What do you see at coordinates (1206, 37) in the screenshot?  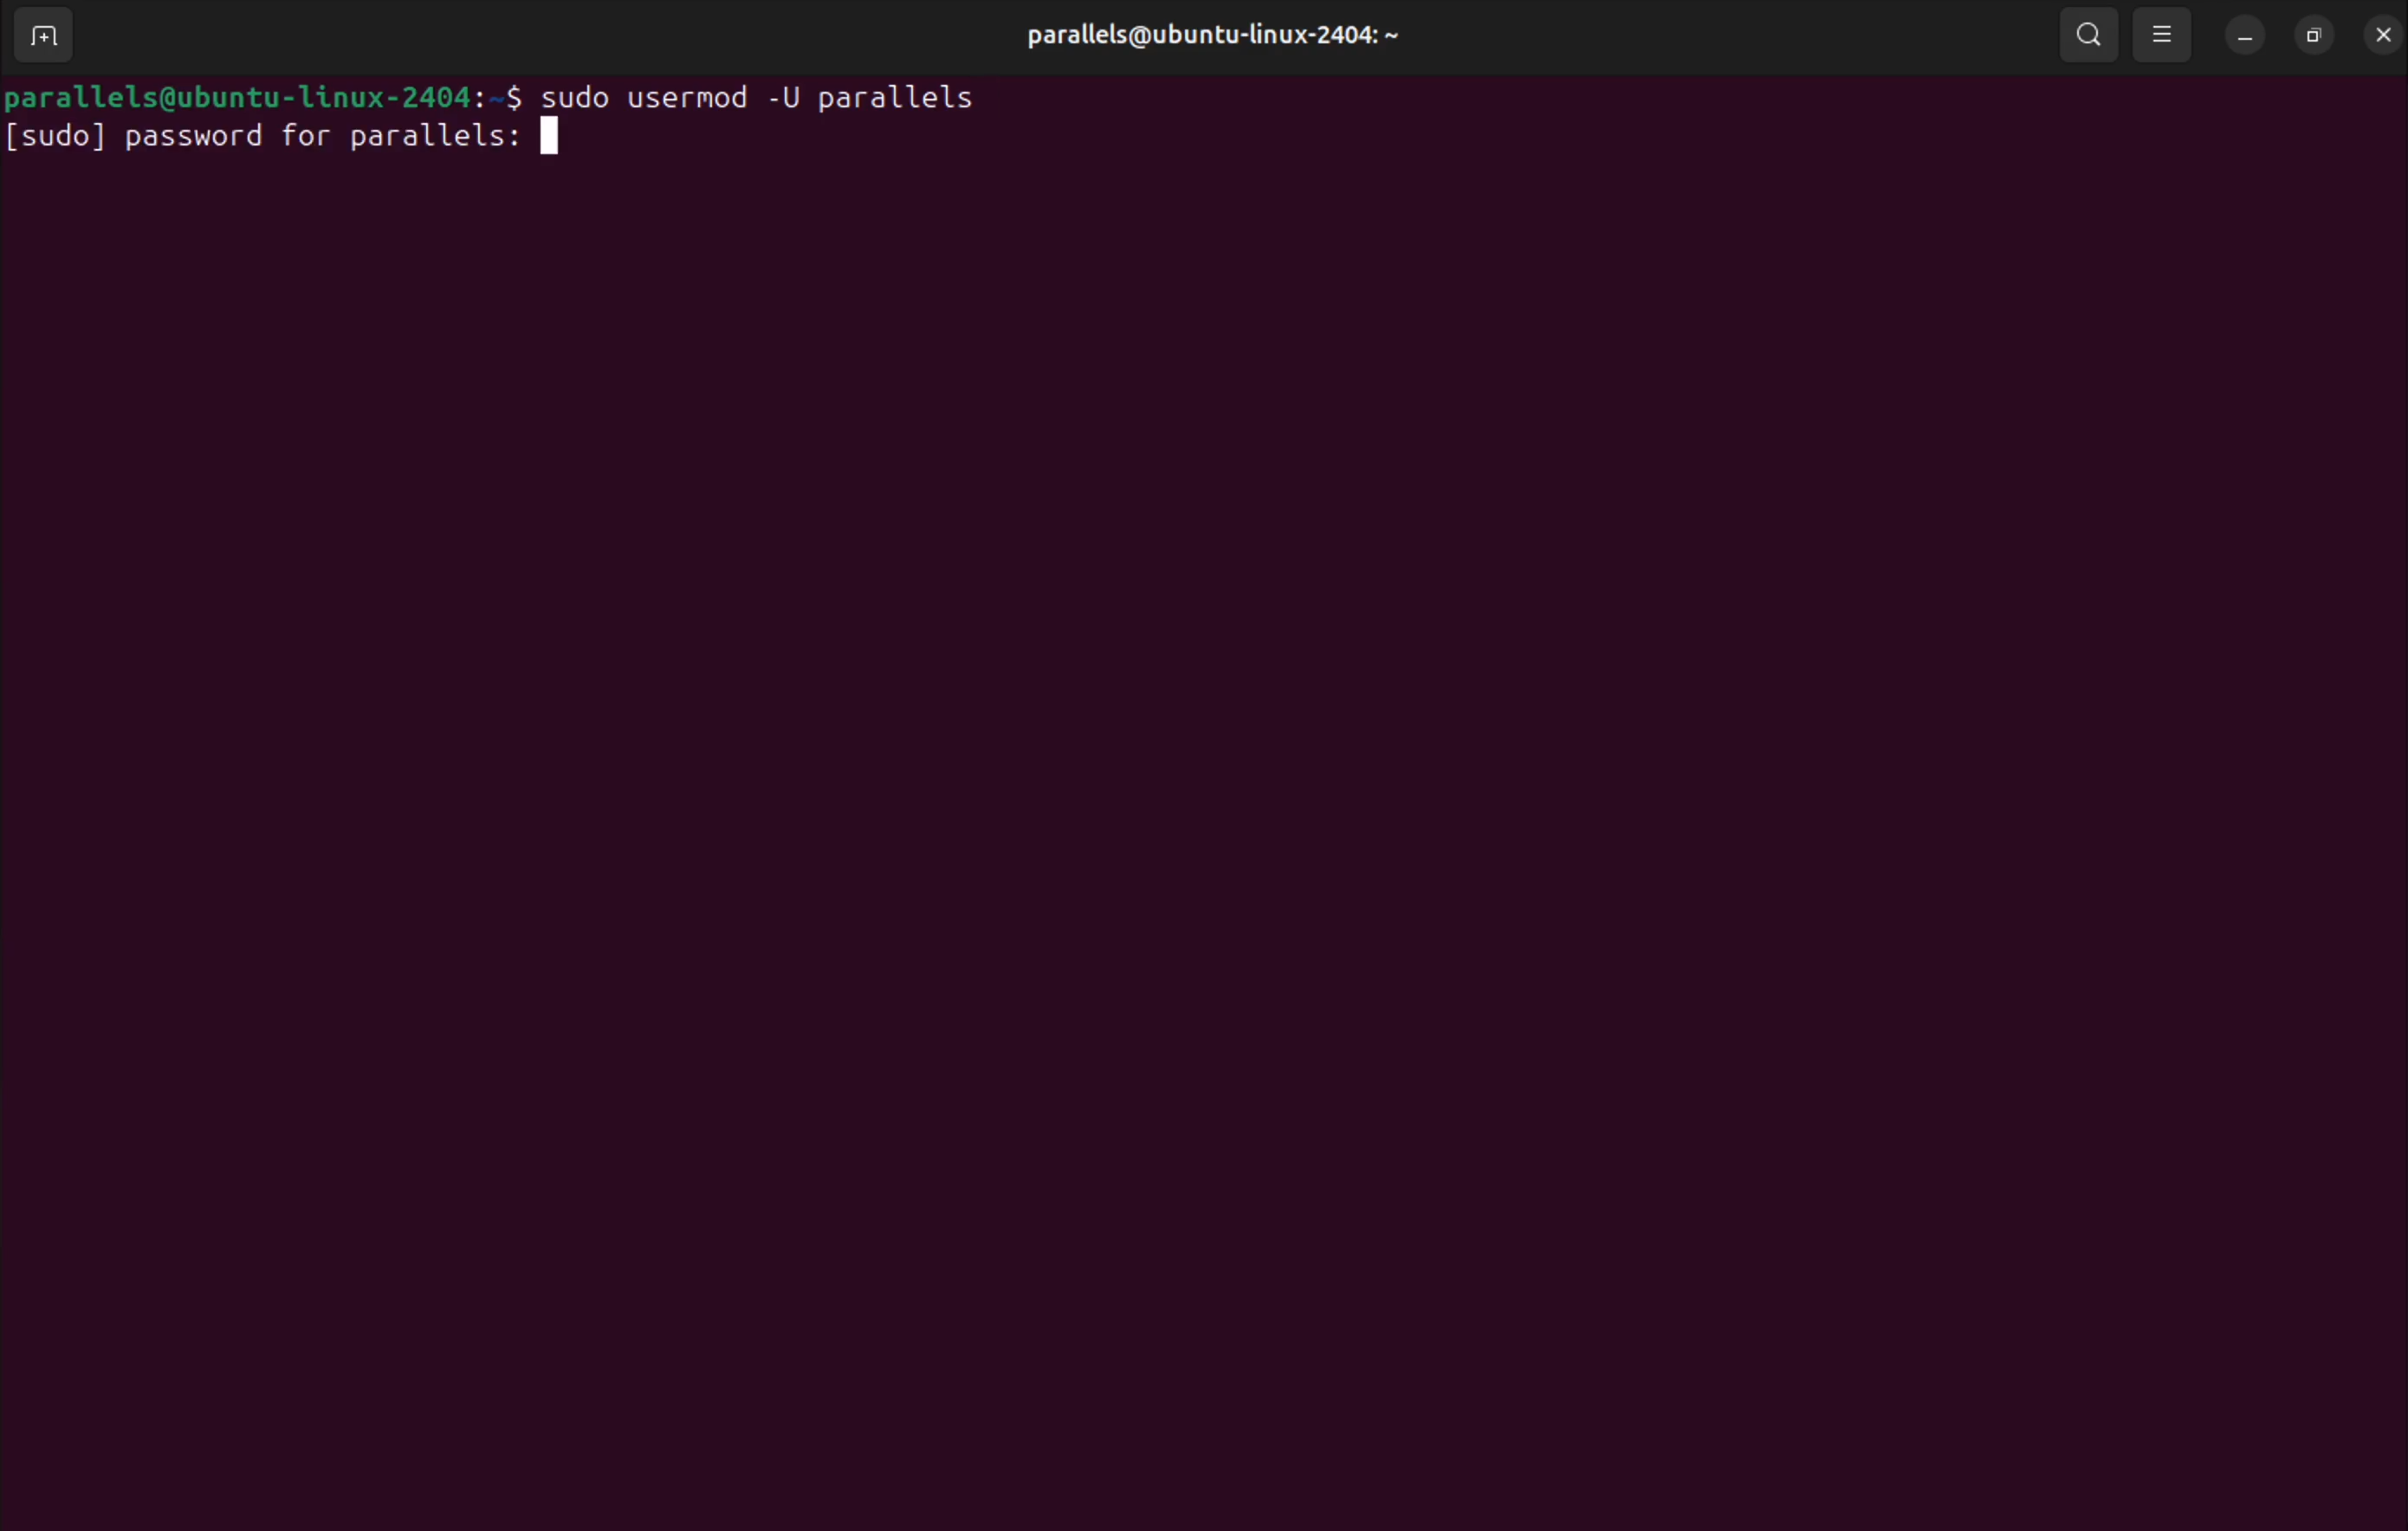 I see `user profile` at bounding box center [1206, 37].